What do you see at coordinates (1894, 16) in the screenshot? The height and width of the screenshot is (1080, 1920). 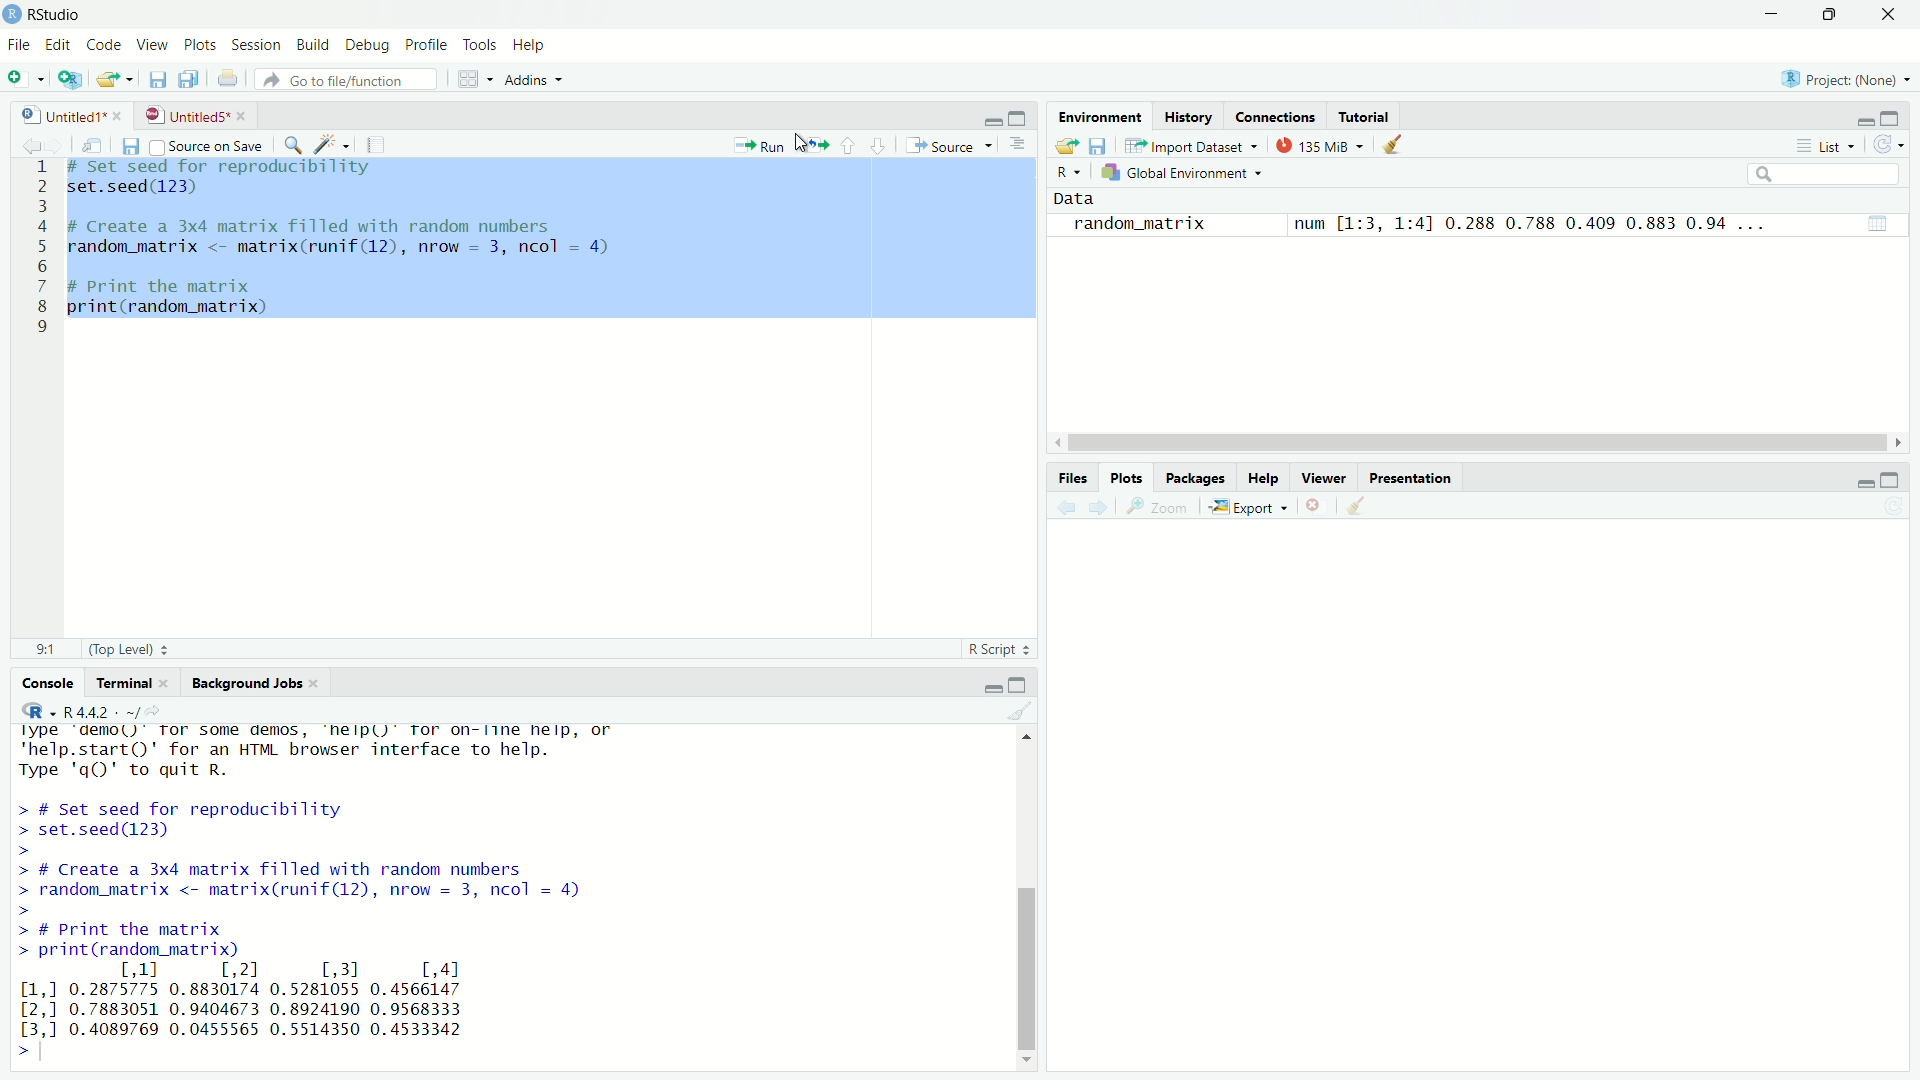 I see `close` at bounding box center [1894, 16].